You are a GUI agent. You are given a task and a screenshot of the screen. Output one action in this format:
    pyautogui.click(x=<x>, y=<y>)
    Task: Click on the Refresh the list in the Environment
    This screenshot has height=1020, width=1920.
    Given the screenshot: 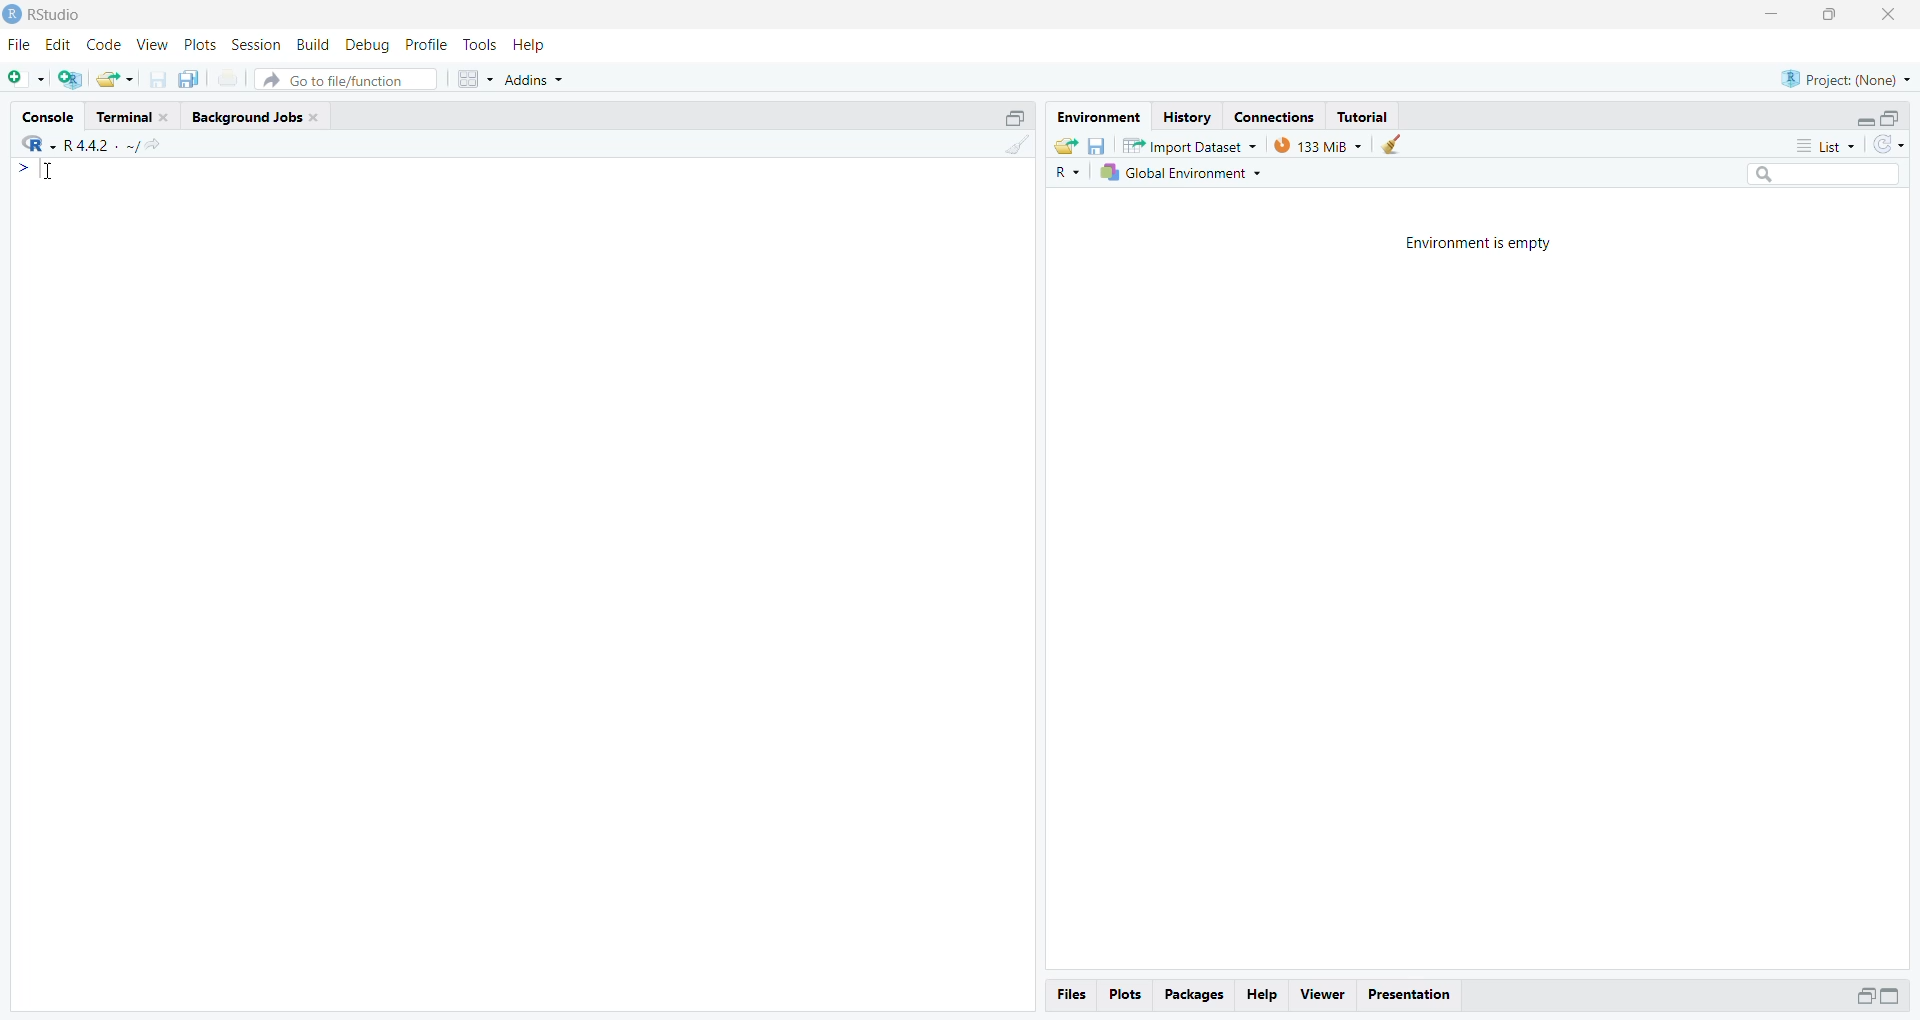 What is the action you would take?
    pyautogui.click(x=1889, y=147)
    